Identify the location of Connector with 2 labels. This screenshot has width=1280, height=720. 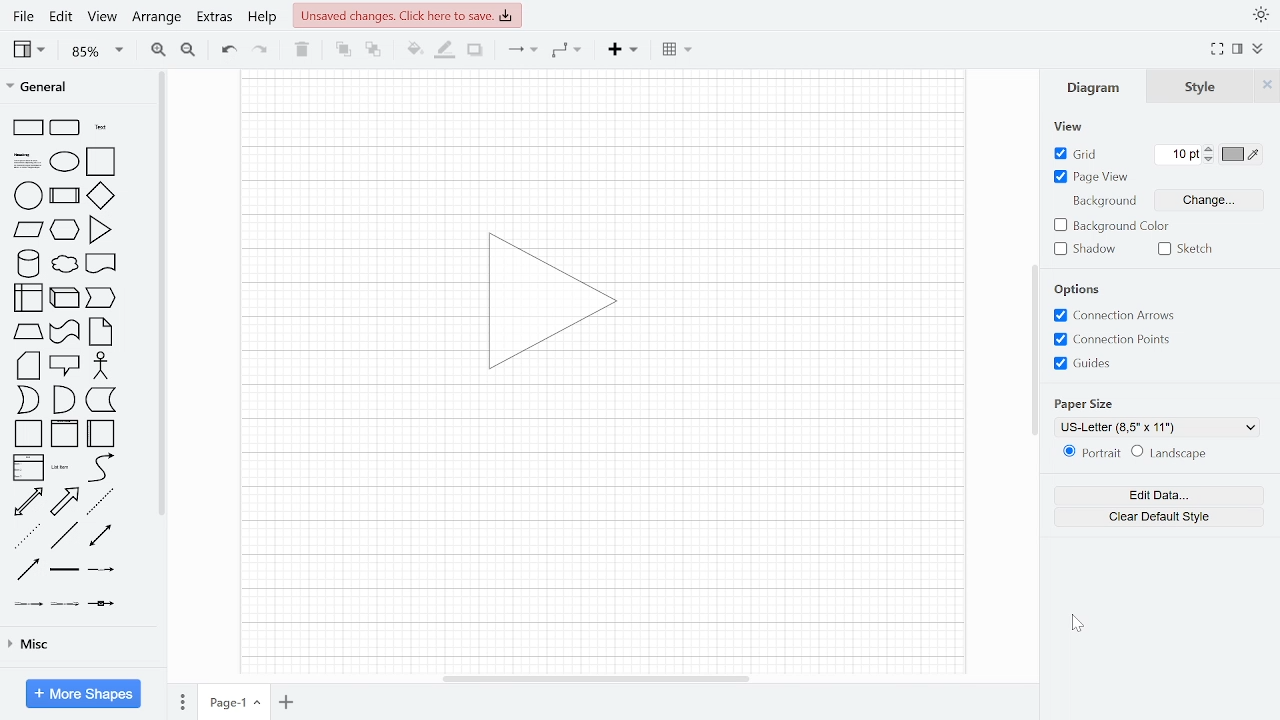
(28, 604).